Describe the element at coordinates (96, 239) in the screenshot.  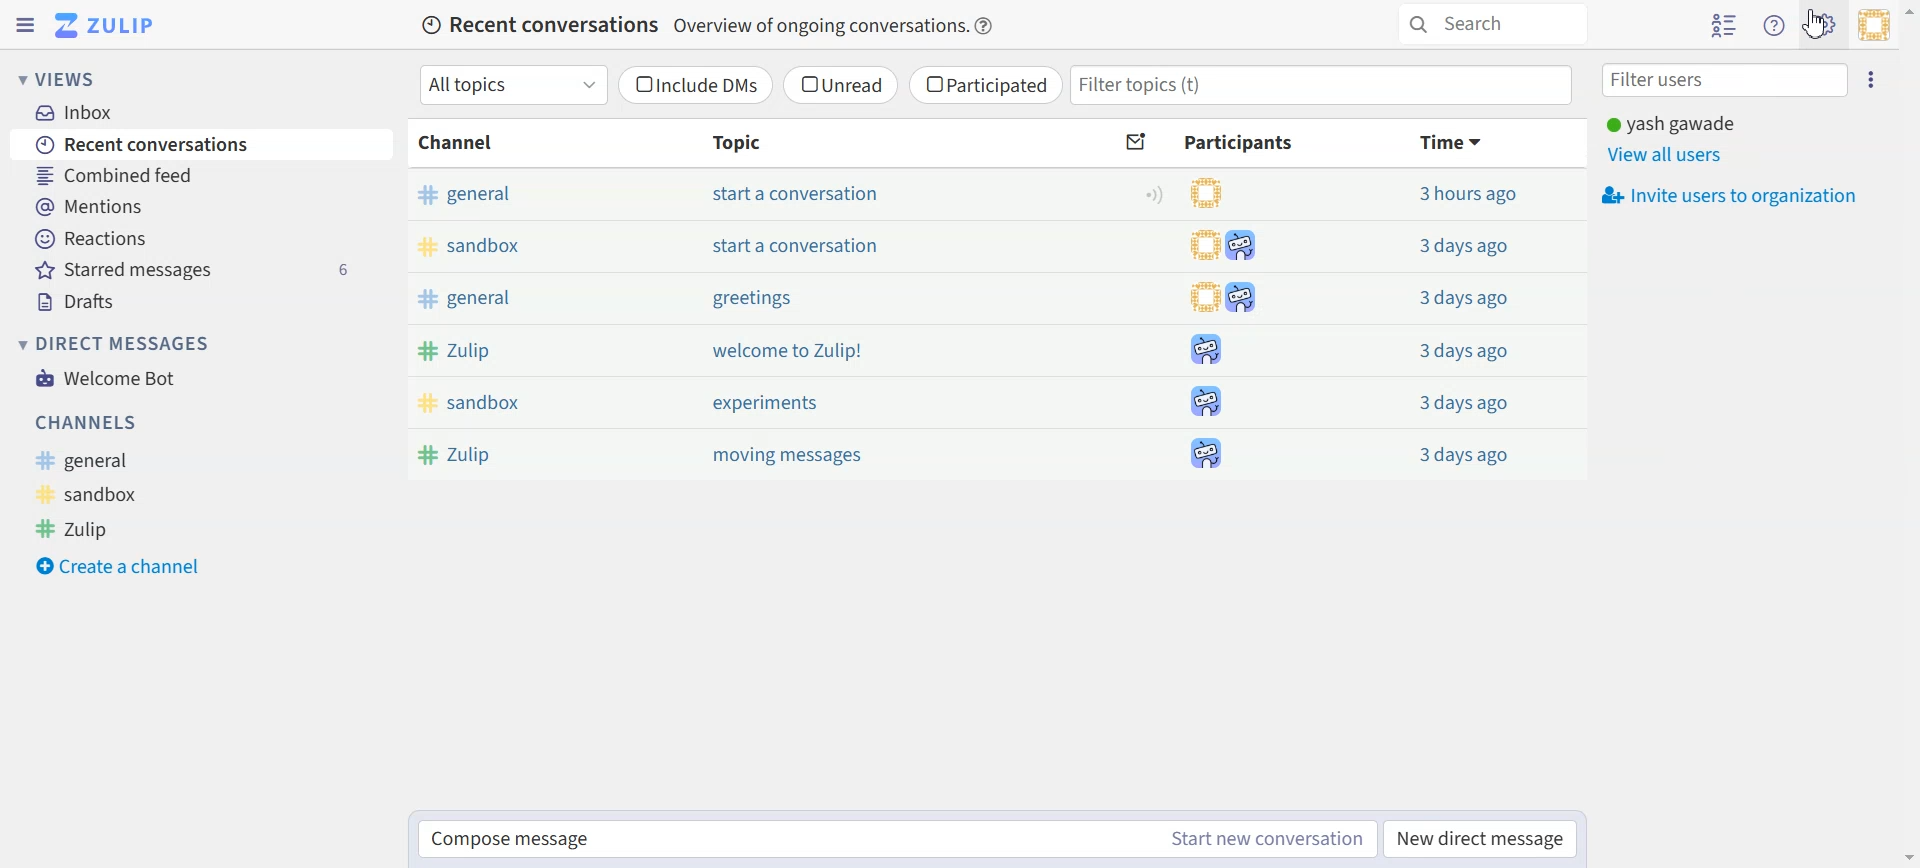
I see `Reactions` at that location.